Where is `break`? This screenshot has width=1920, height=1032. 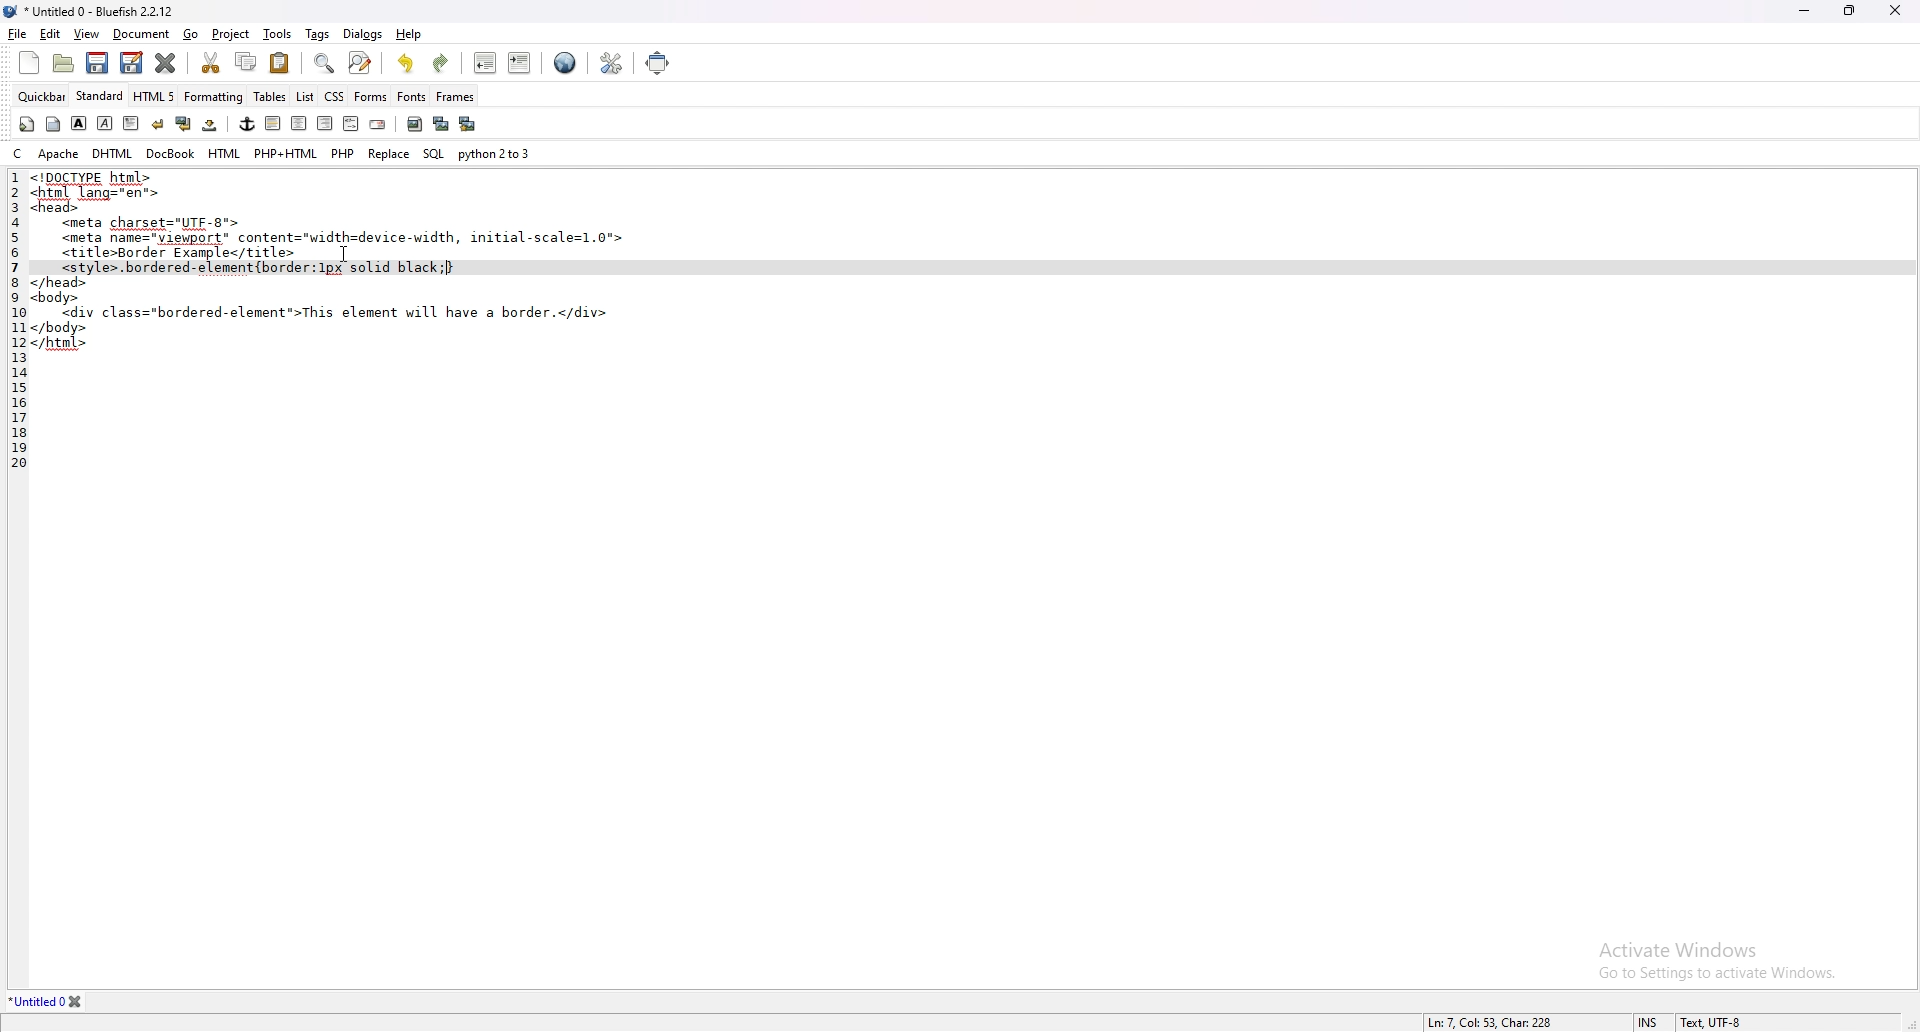 break is located at coordinates (158, 124).